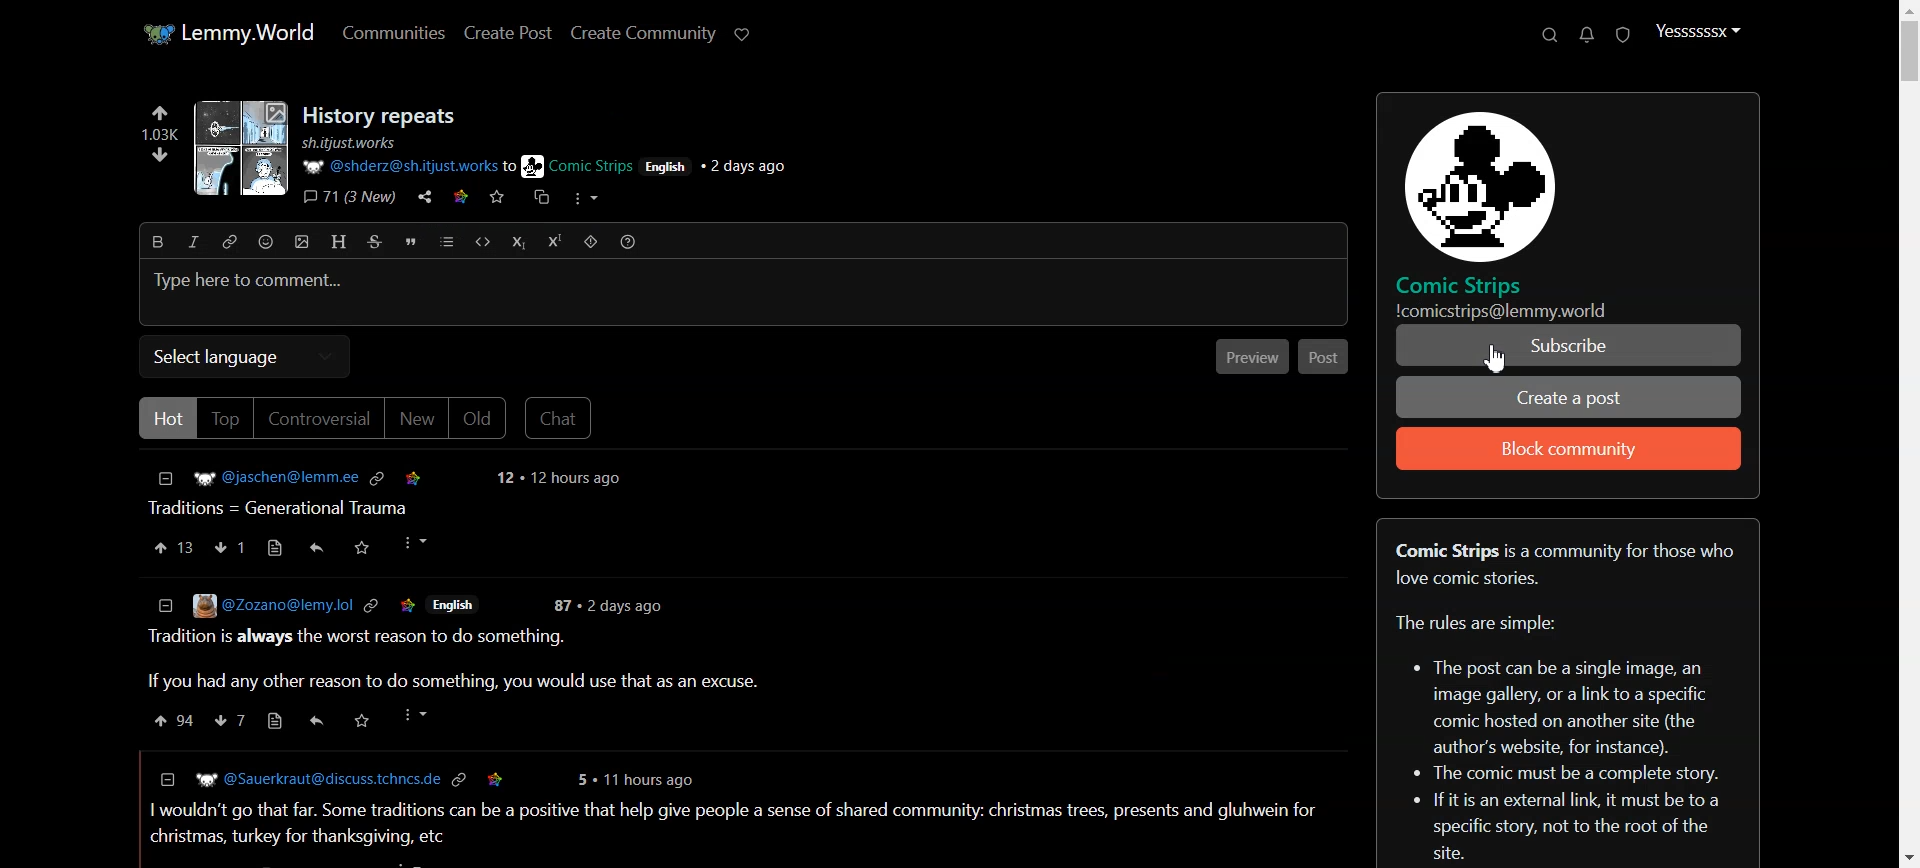 The height and width of the screenshot is (868, 1920). I want to click on upload image, so click(302, 242).